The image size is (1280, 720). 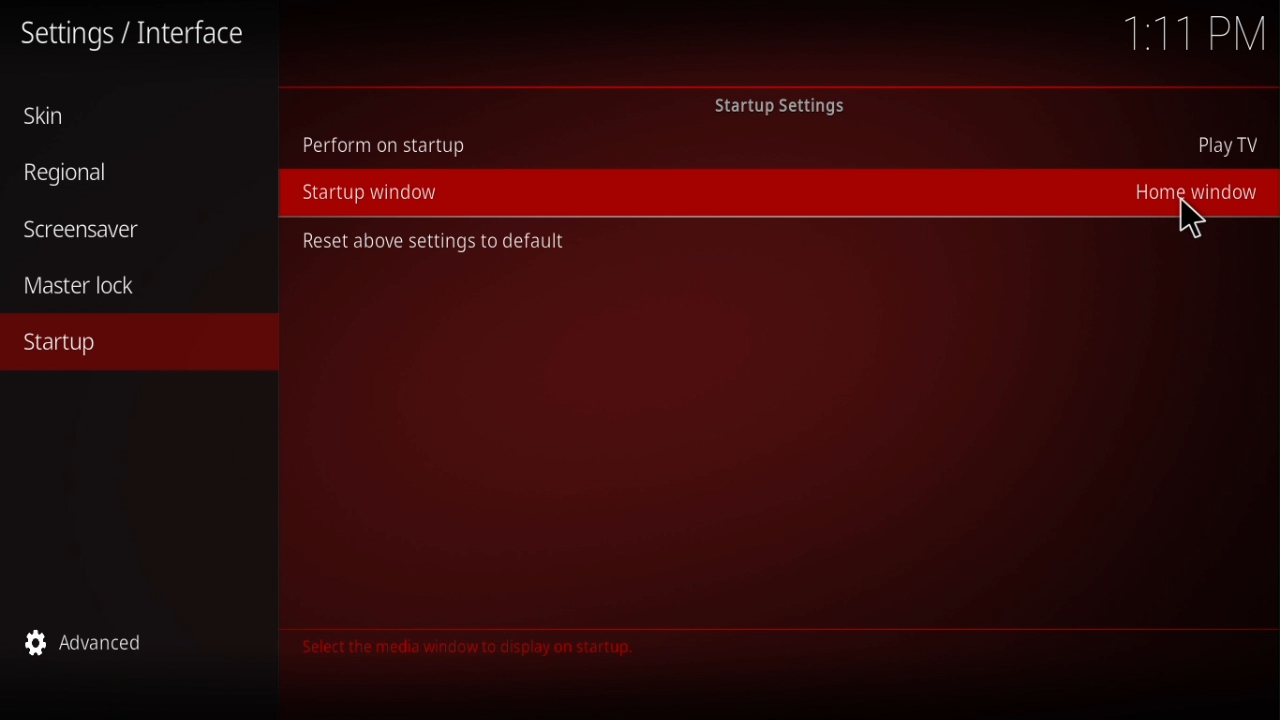 I want to click on 1.11, so click(x=1196, y=35).